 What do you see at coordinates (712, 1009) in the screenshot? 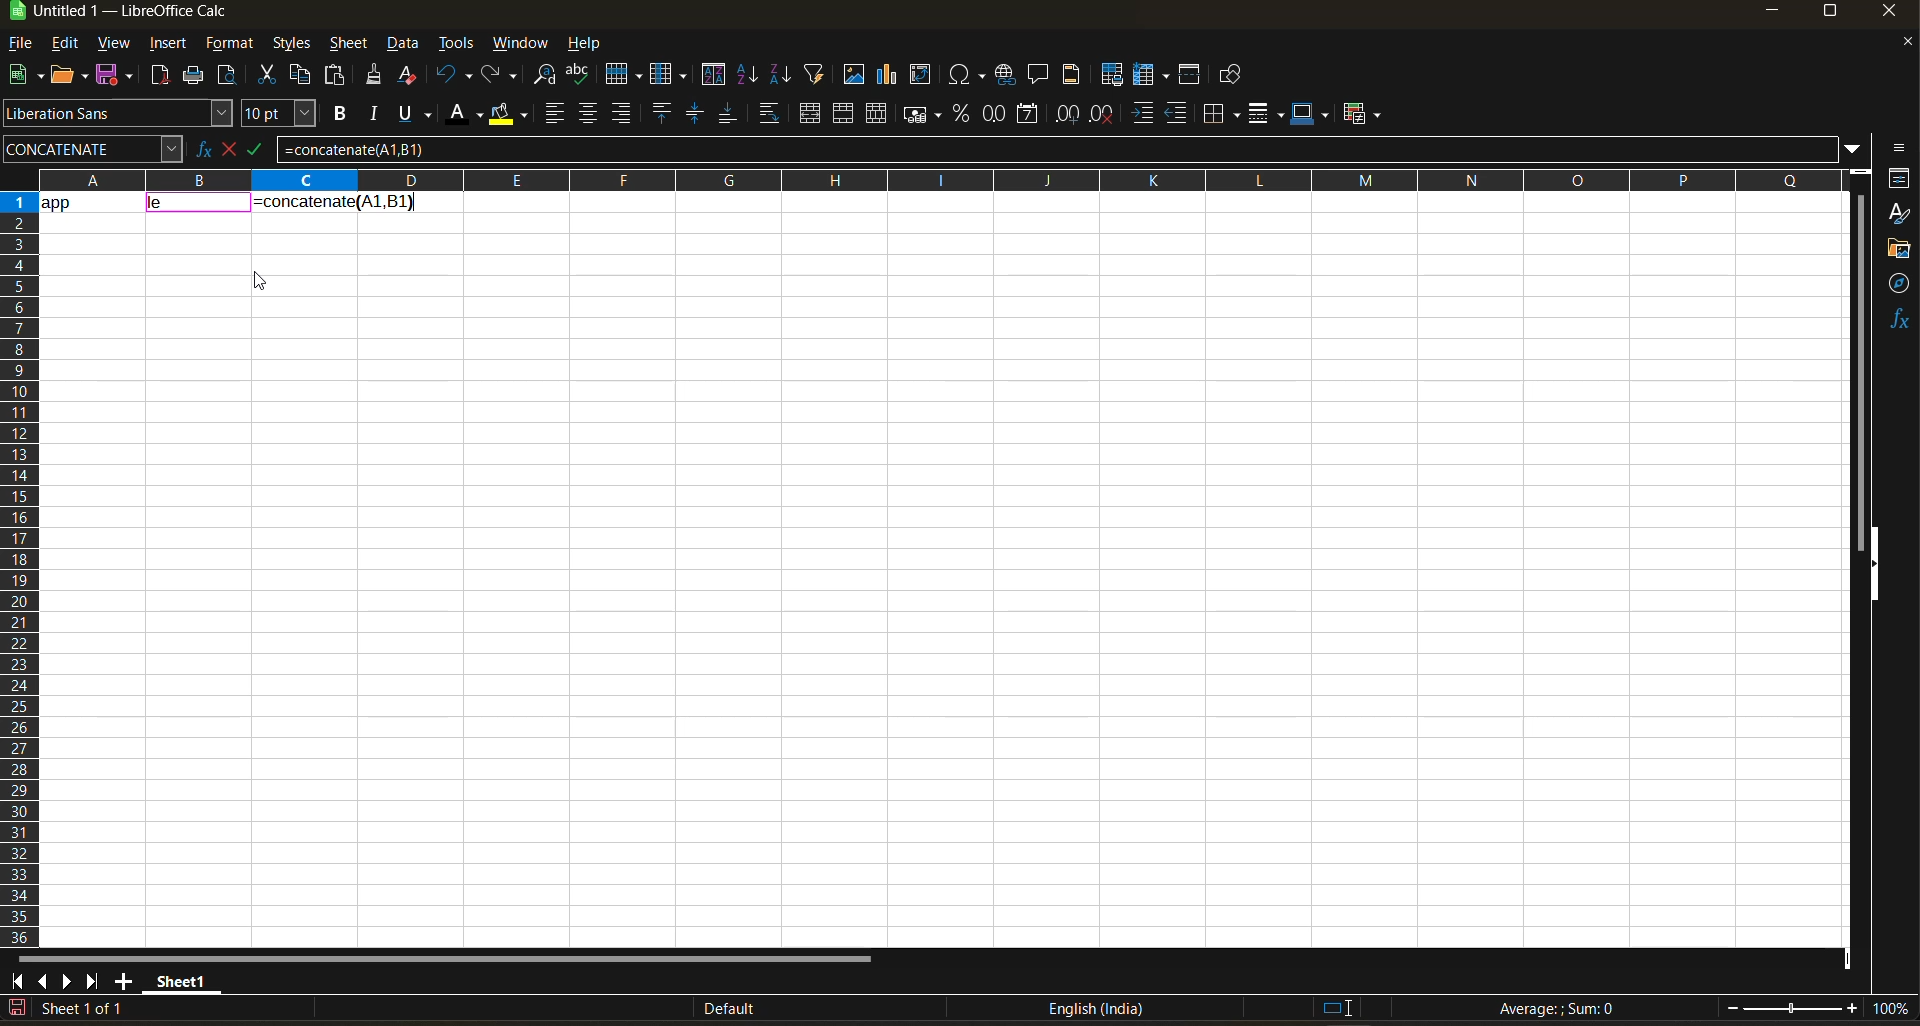
I see `Default` at bounding box center [712, 1009].